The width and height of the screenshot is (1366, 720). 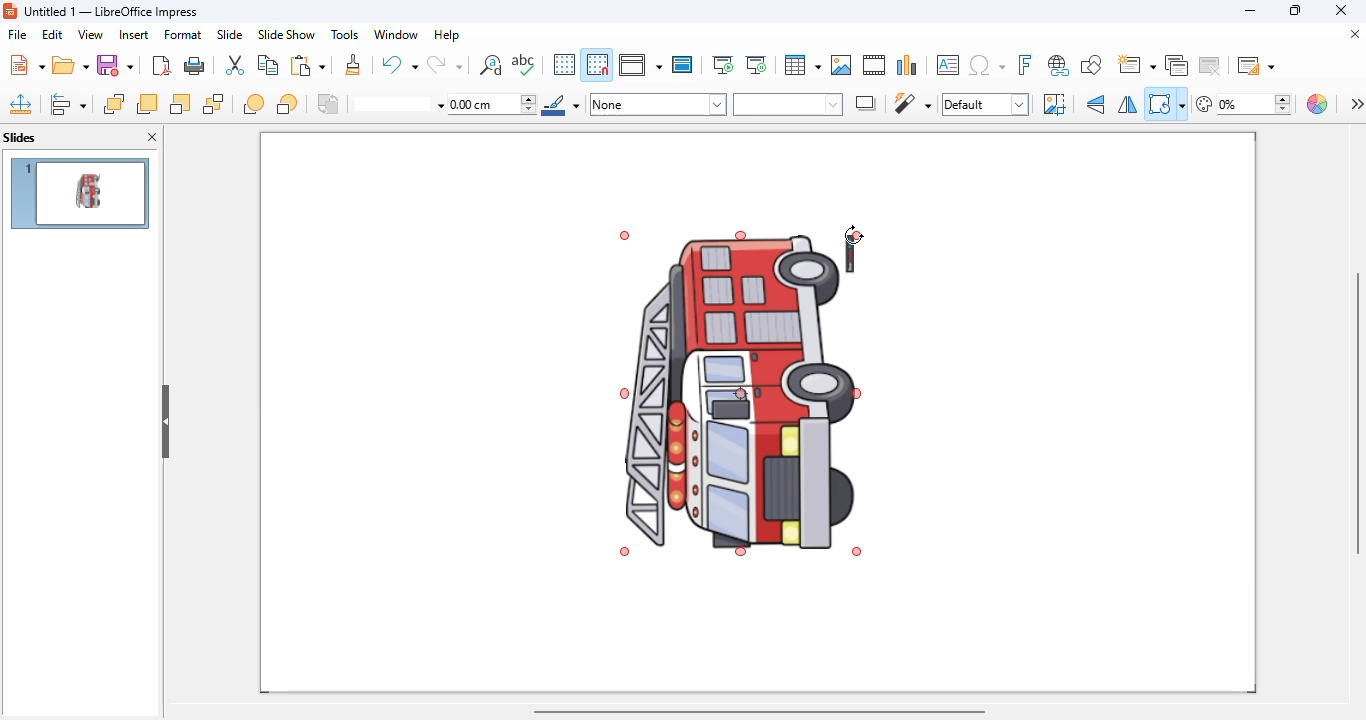 I want to click on slides, so click(x=20, y=137).